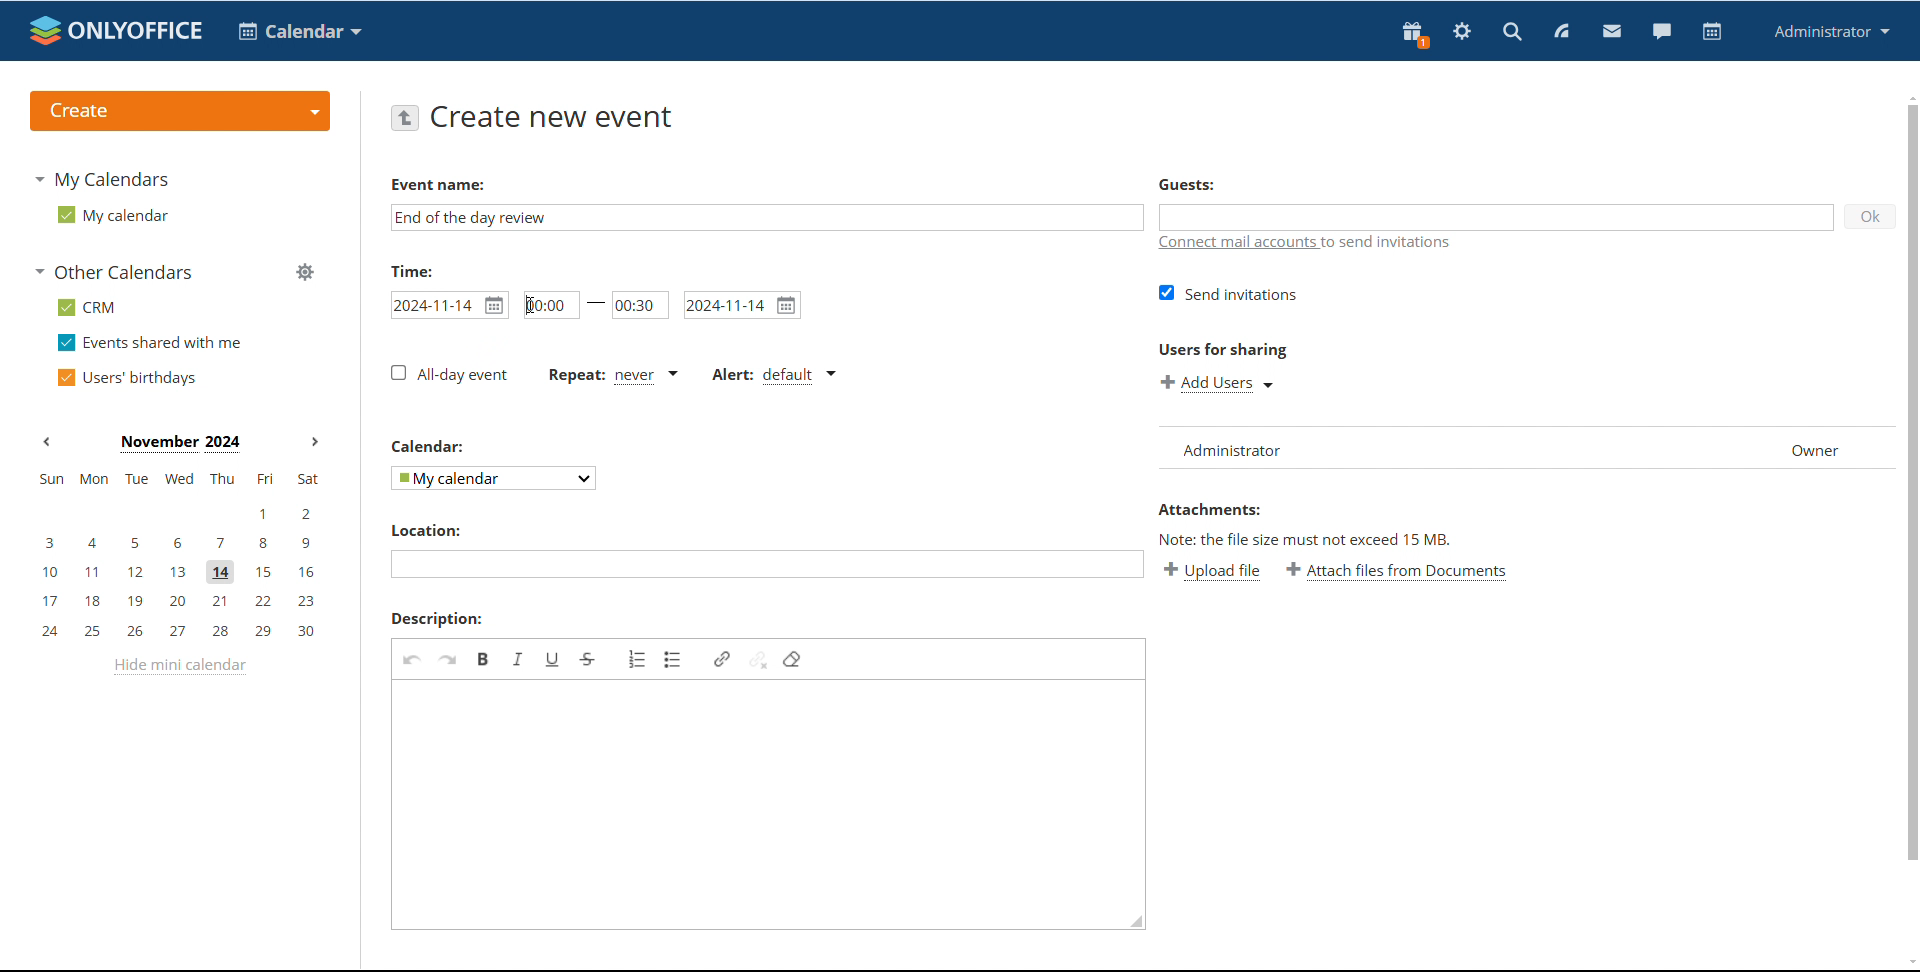  Describe the element at coordinates (438, 185) in the screenshot. I see `Event name` at that location.